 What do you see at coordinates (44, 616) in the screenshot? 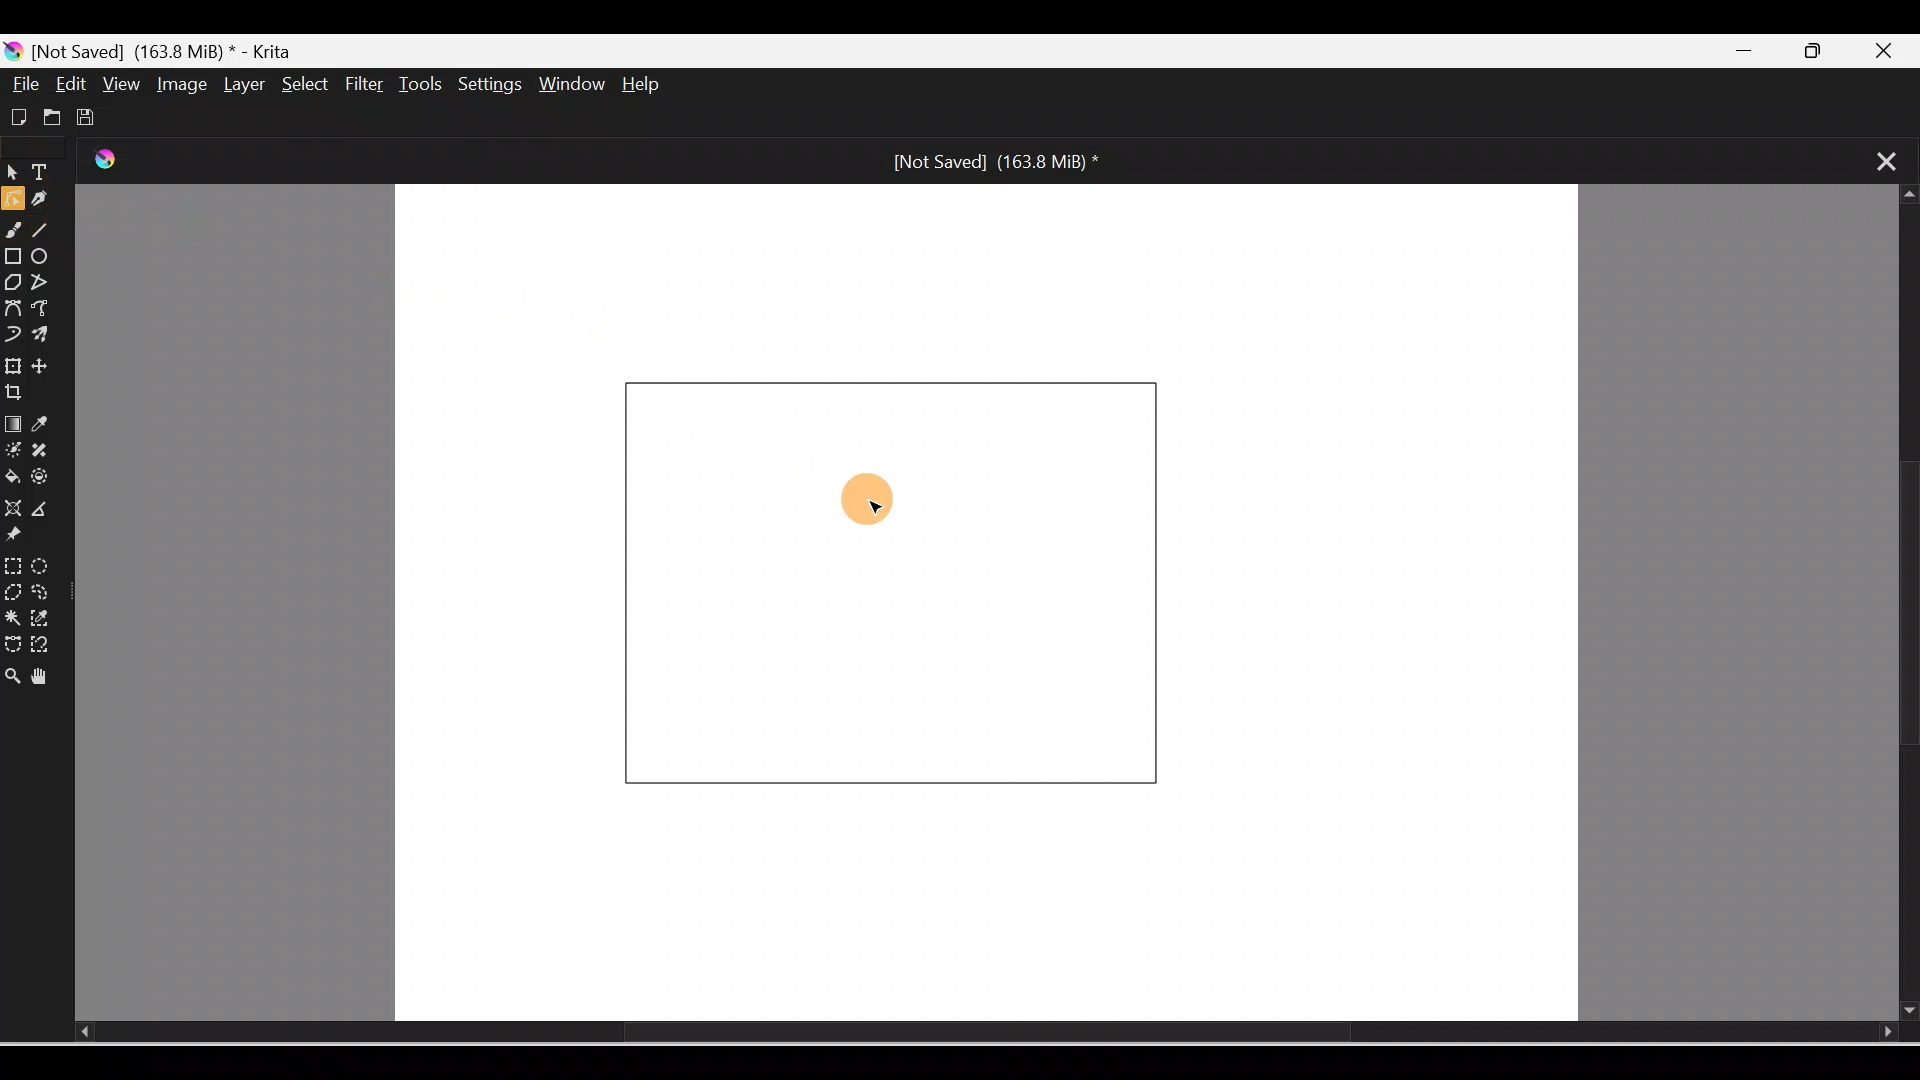
I see `Similar color selection tool` at bounding box center [44, 616].